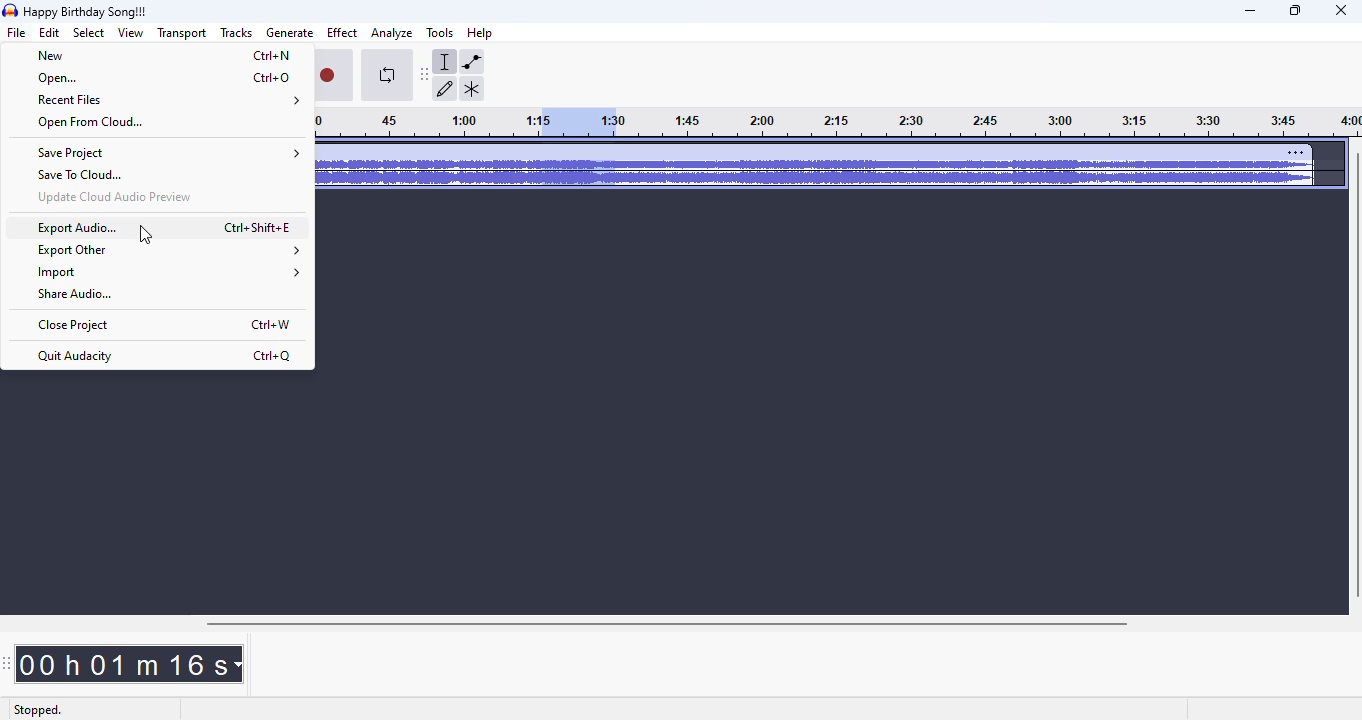 This screenshot has height=720, width=1362. Describe the element at coordinates (989, 124) in the screenshot. I see `timeline` at that location.